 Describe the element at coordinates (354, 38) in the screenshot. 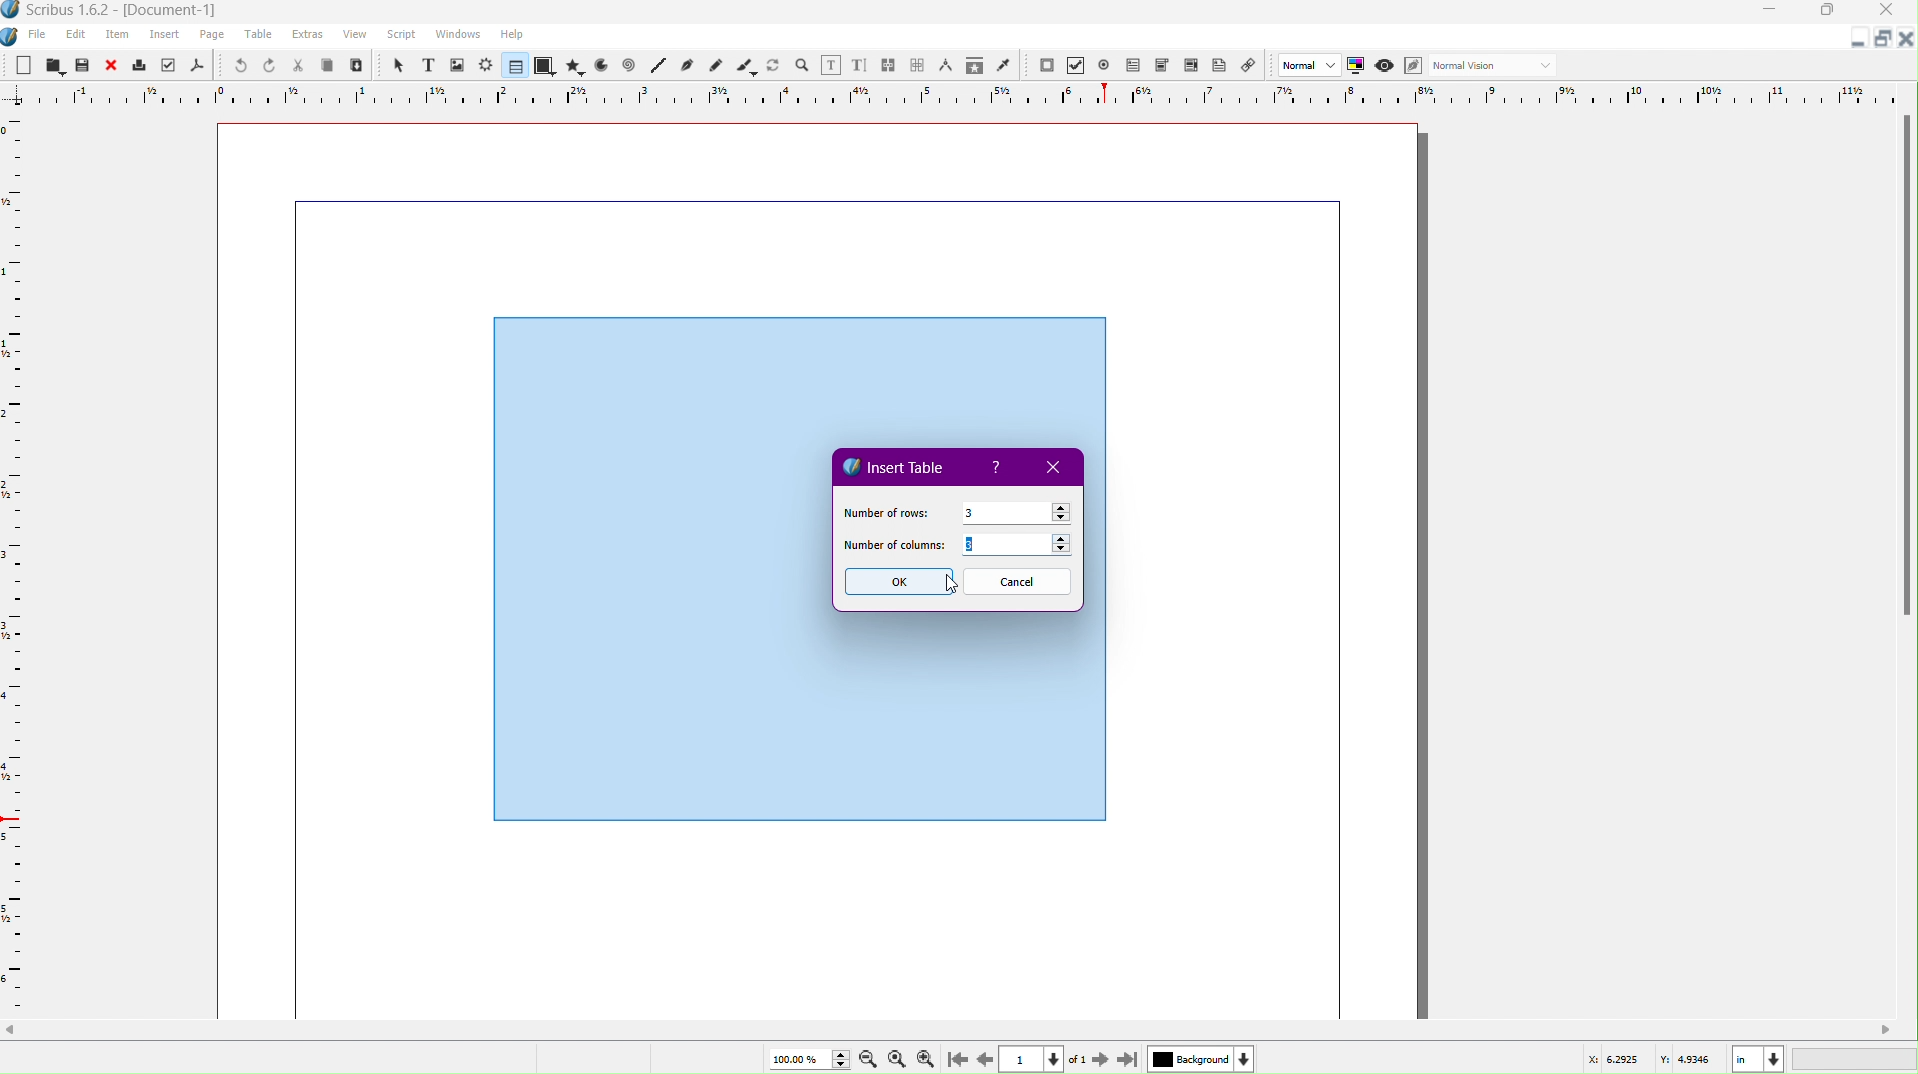

I see `View` at that location.